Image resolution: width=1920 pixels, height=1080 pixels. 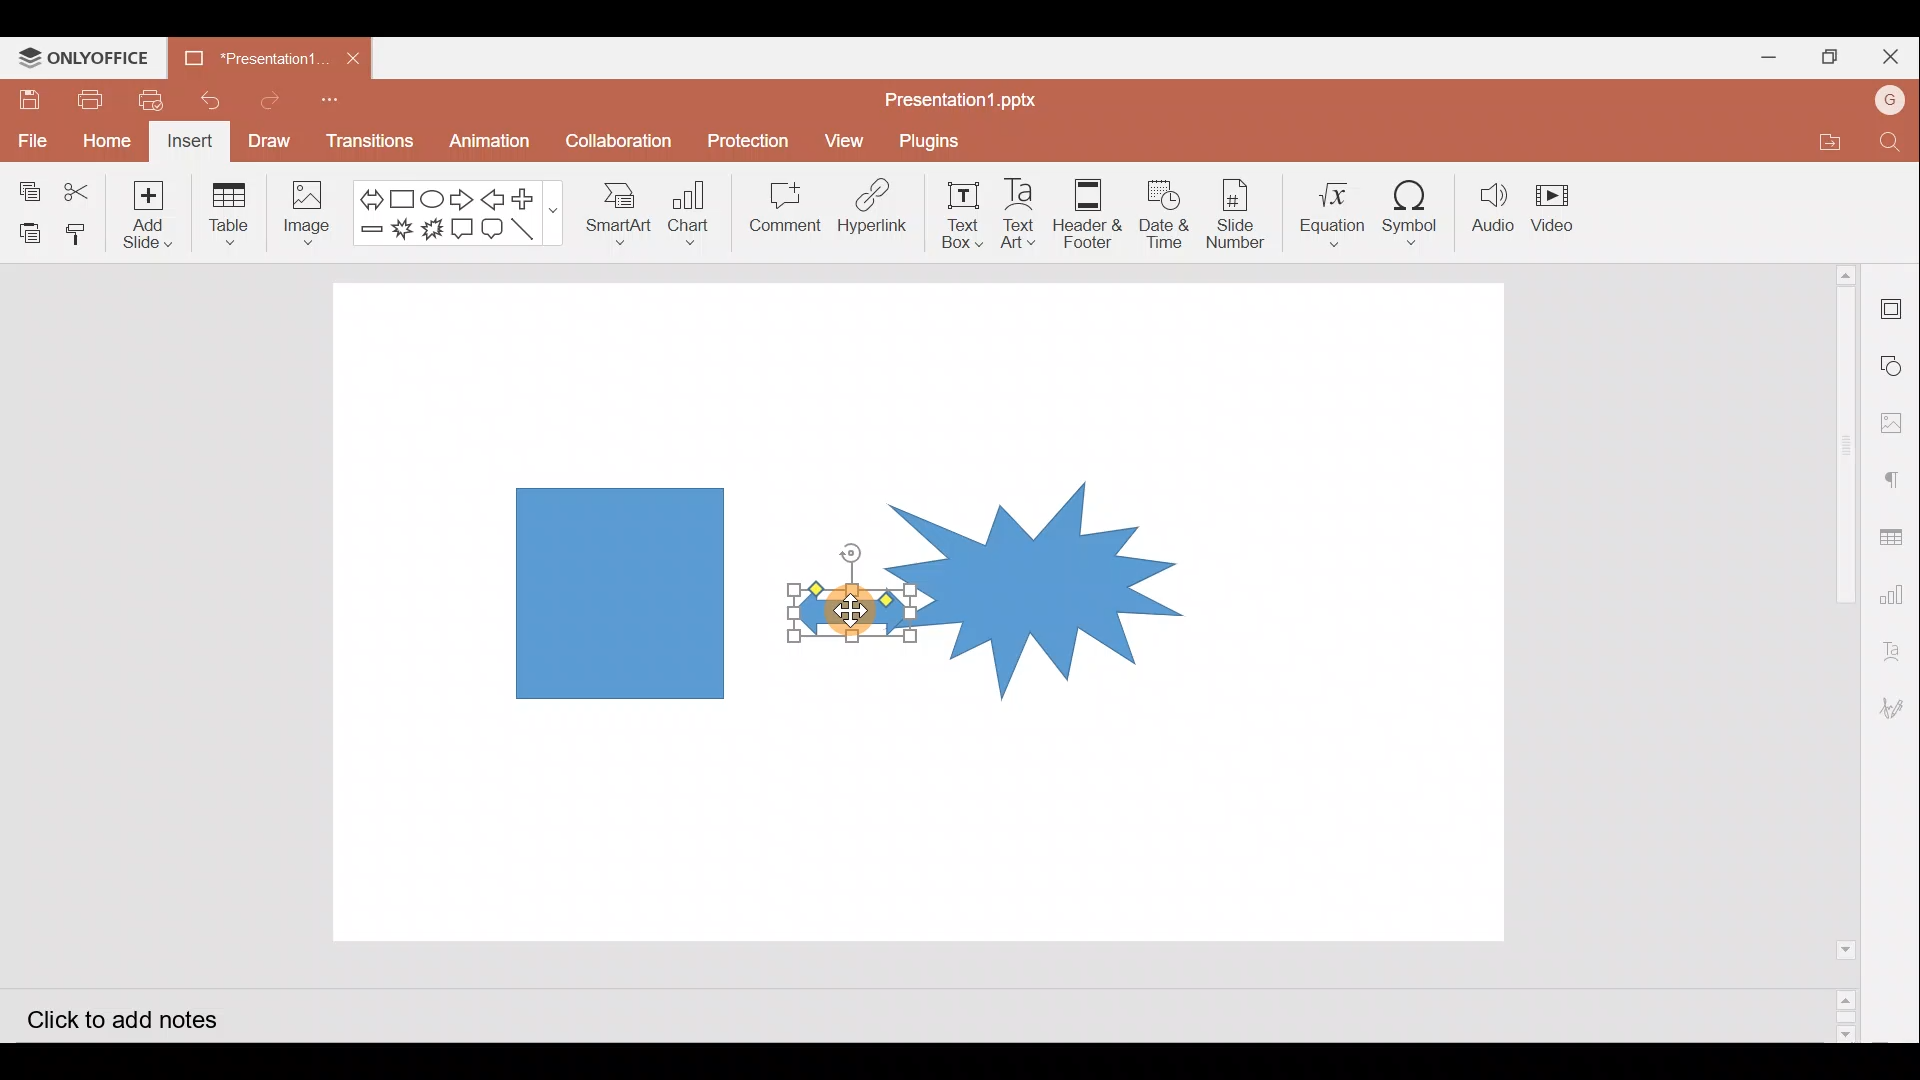 I want to click on Add slide, so click(x=157, y=215).